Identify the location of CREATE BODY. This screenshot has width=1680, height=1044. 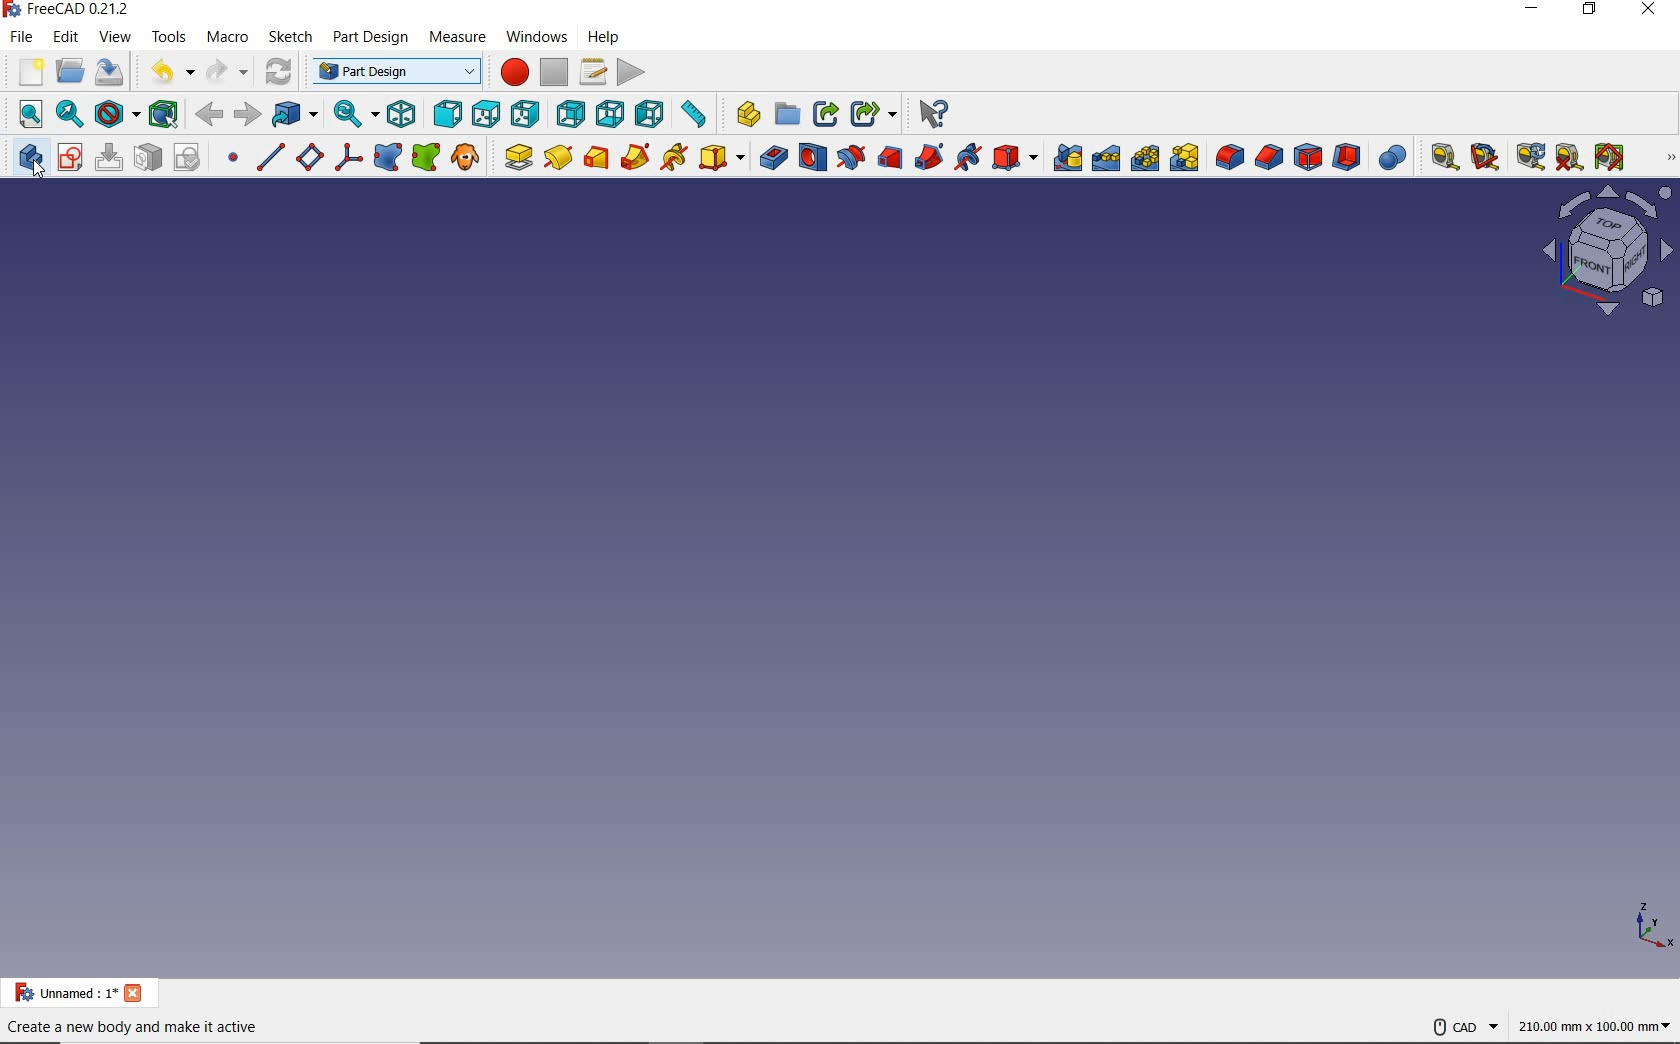
(32, 162).